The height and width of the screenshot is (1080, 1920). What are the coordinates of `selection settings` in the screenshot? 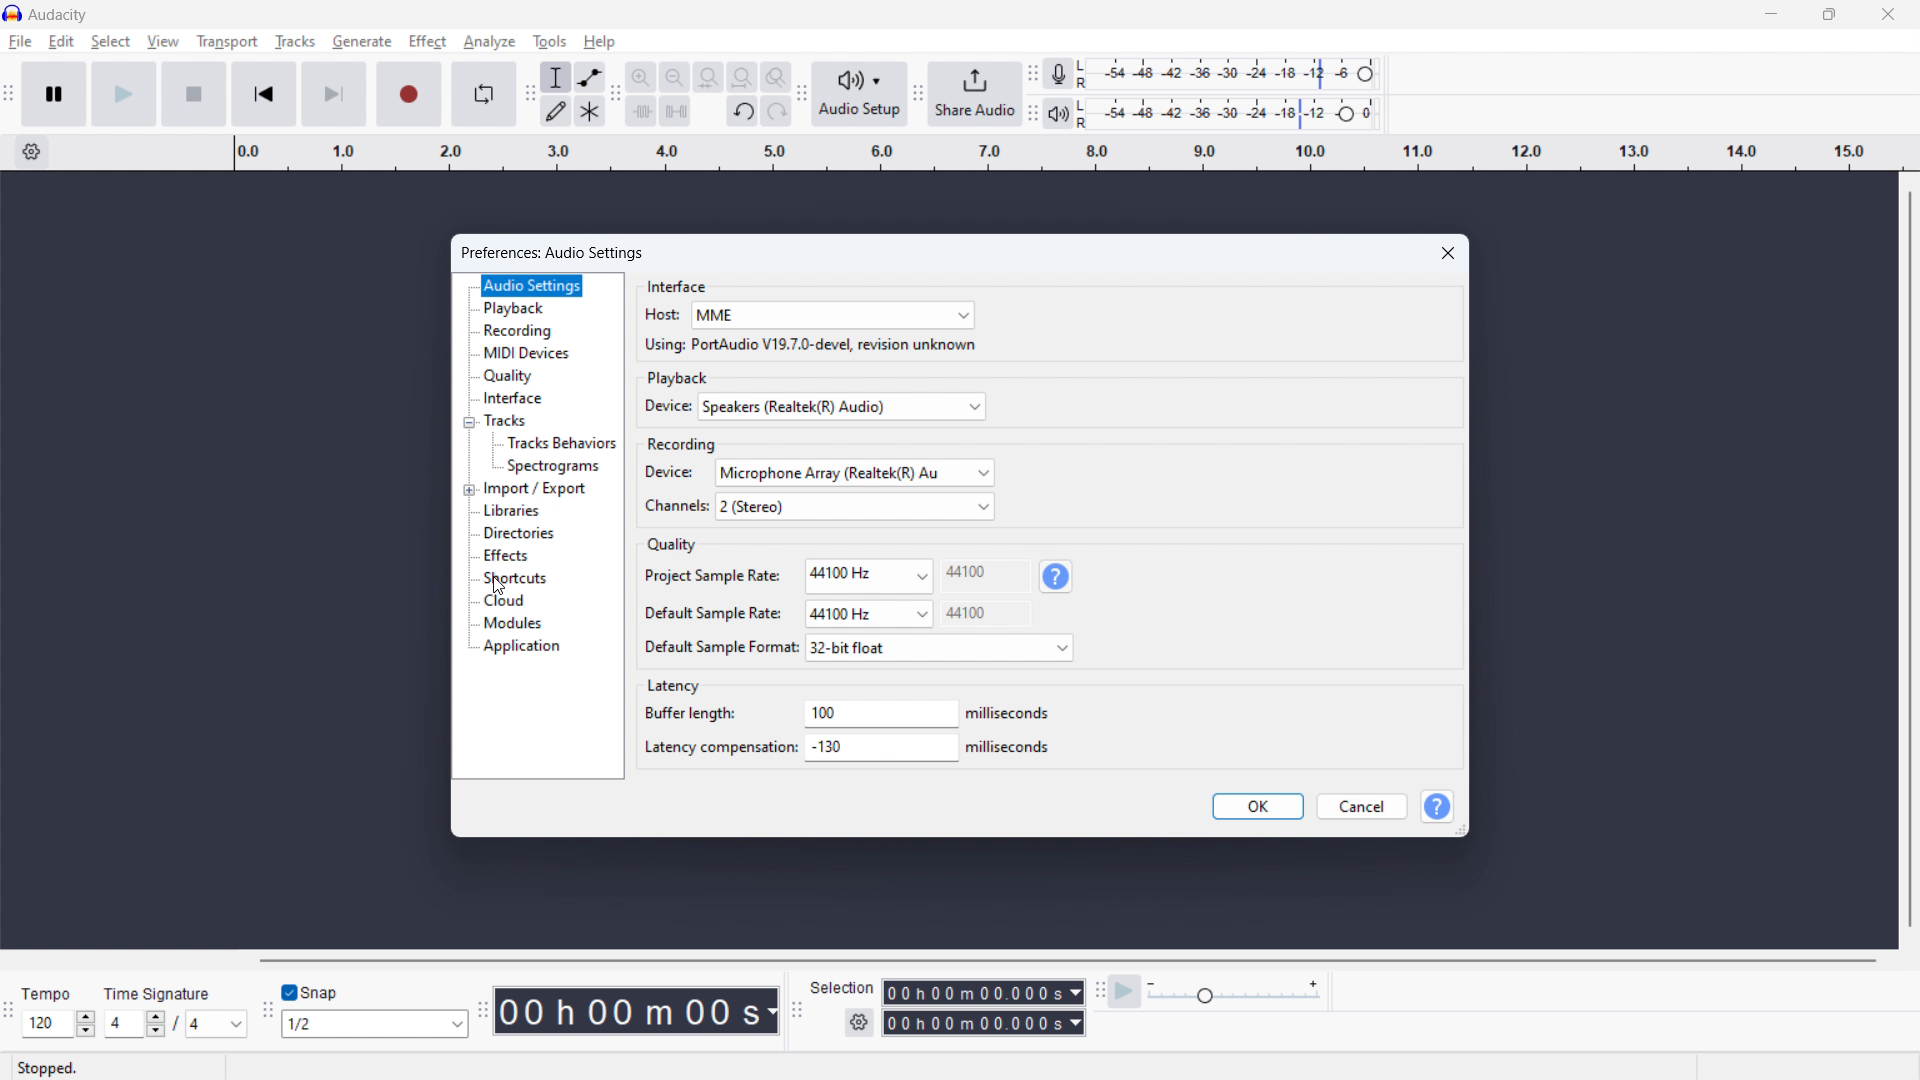 It's located at (860, 1022).